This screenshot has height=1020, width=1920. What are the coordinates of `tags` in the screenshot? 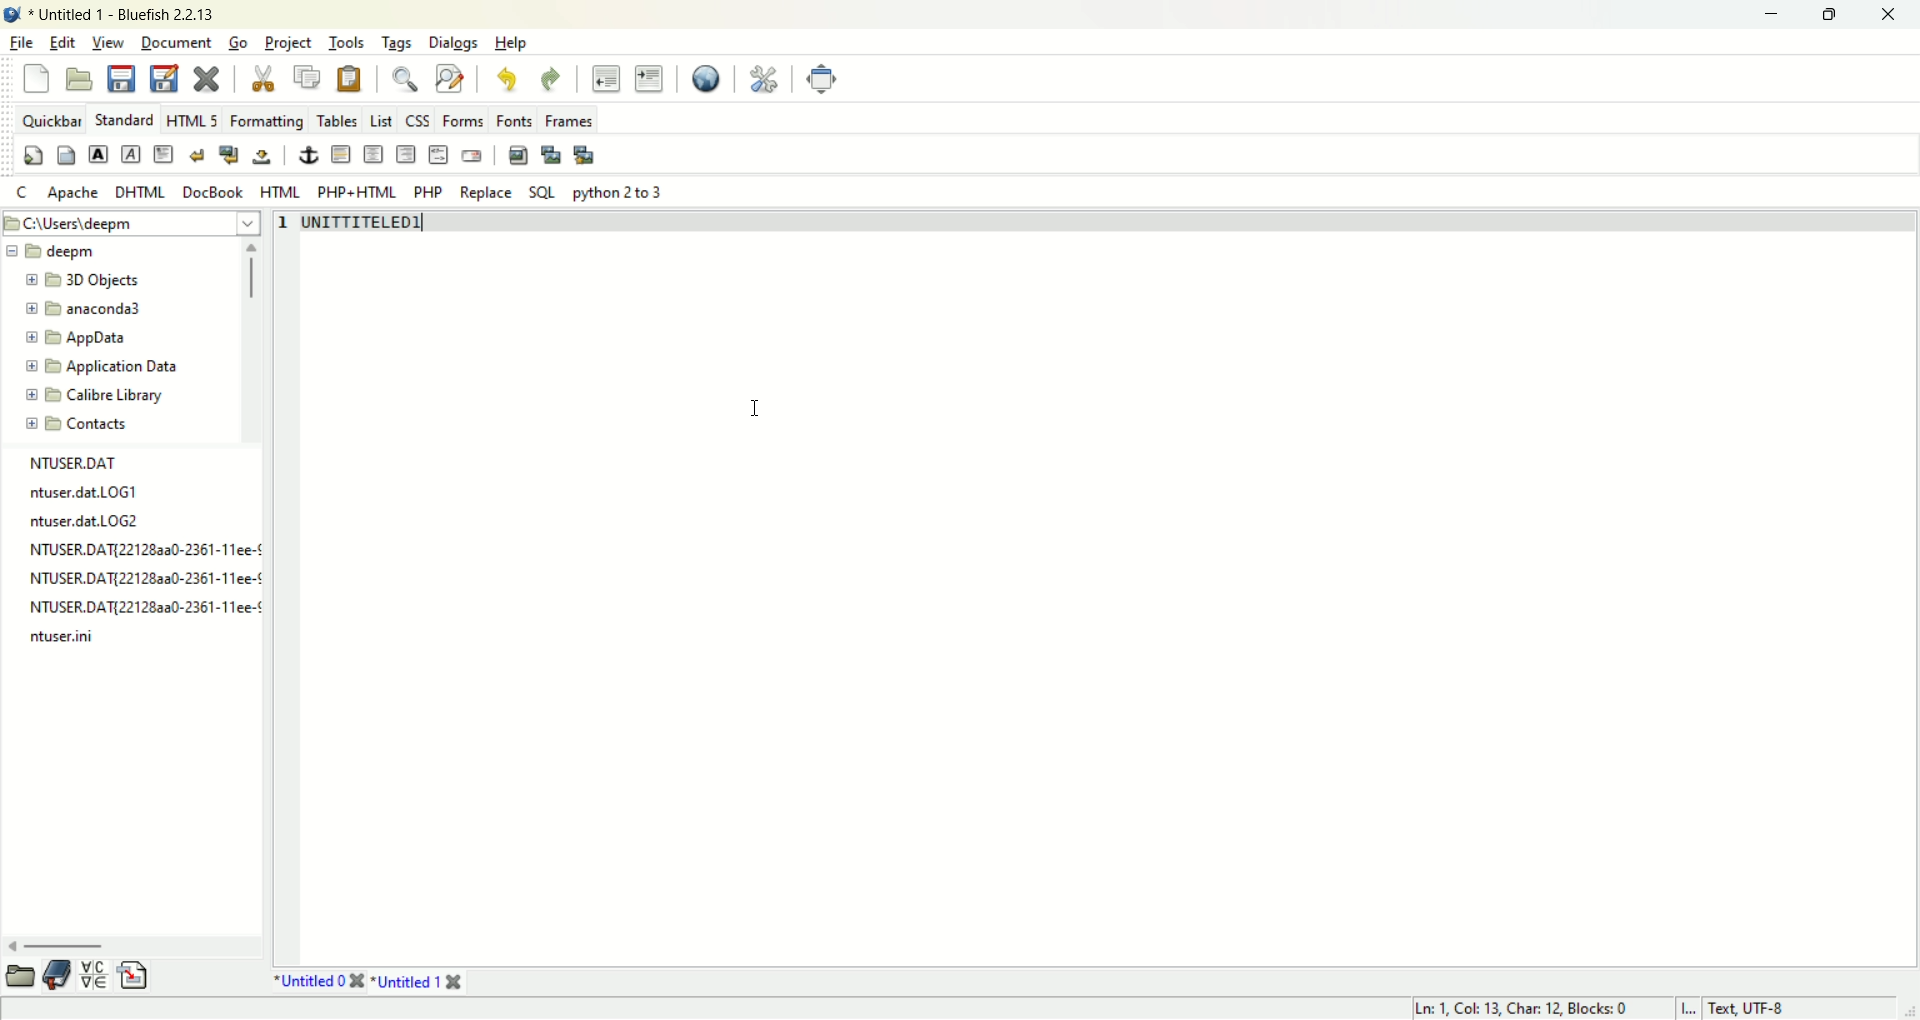 It's located at (398, 44).